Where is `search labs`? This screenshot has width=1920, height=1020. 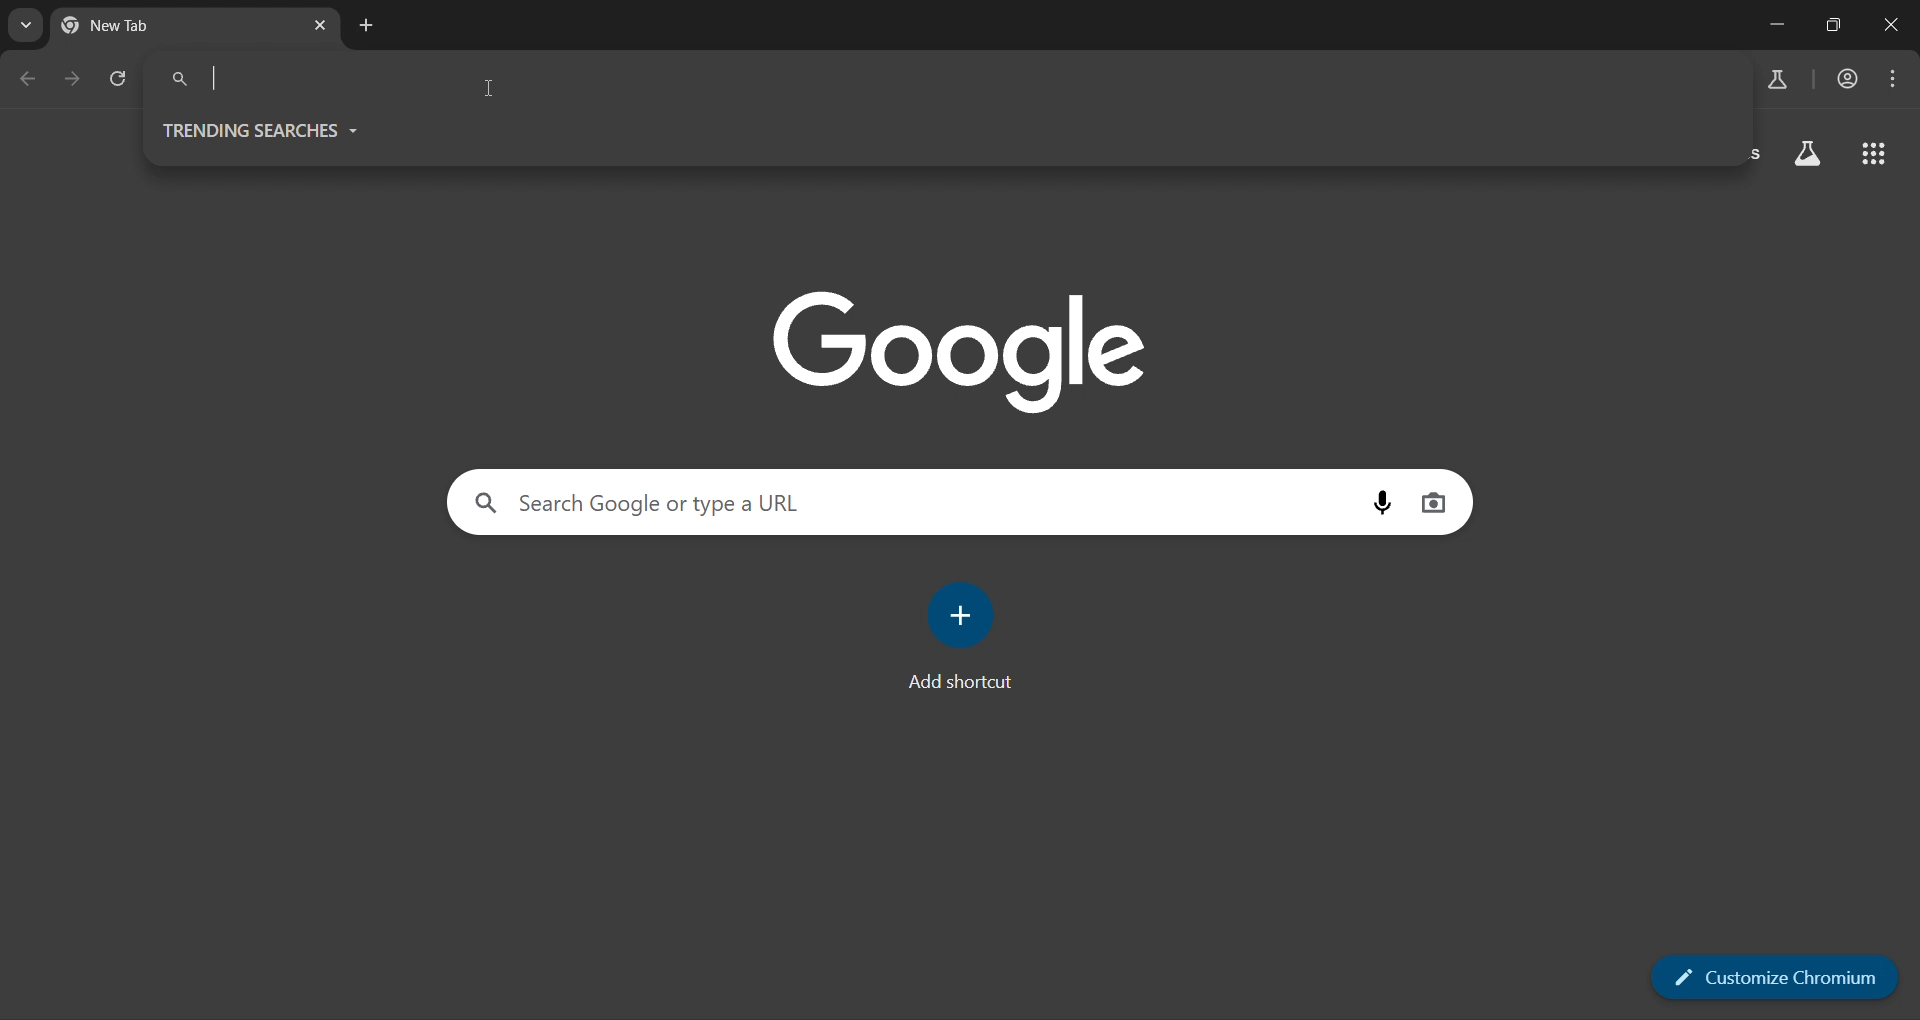
search labs is located at coordinates (1808, 154).